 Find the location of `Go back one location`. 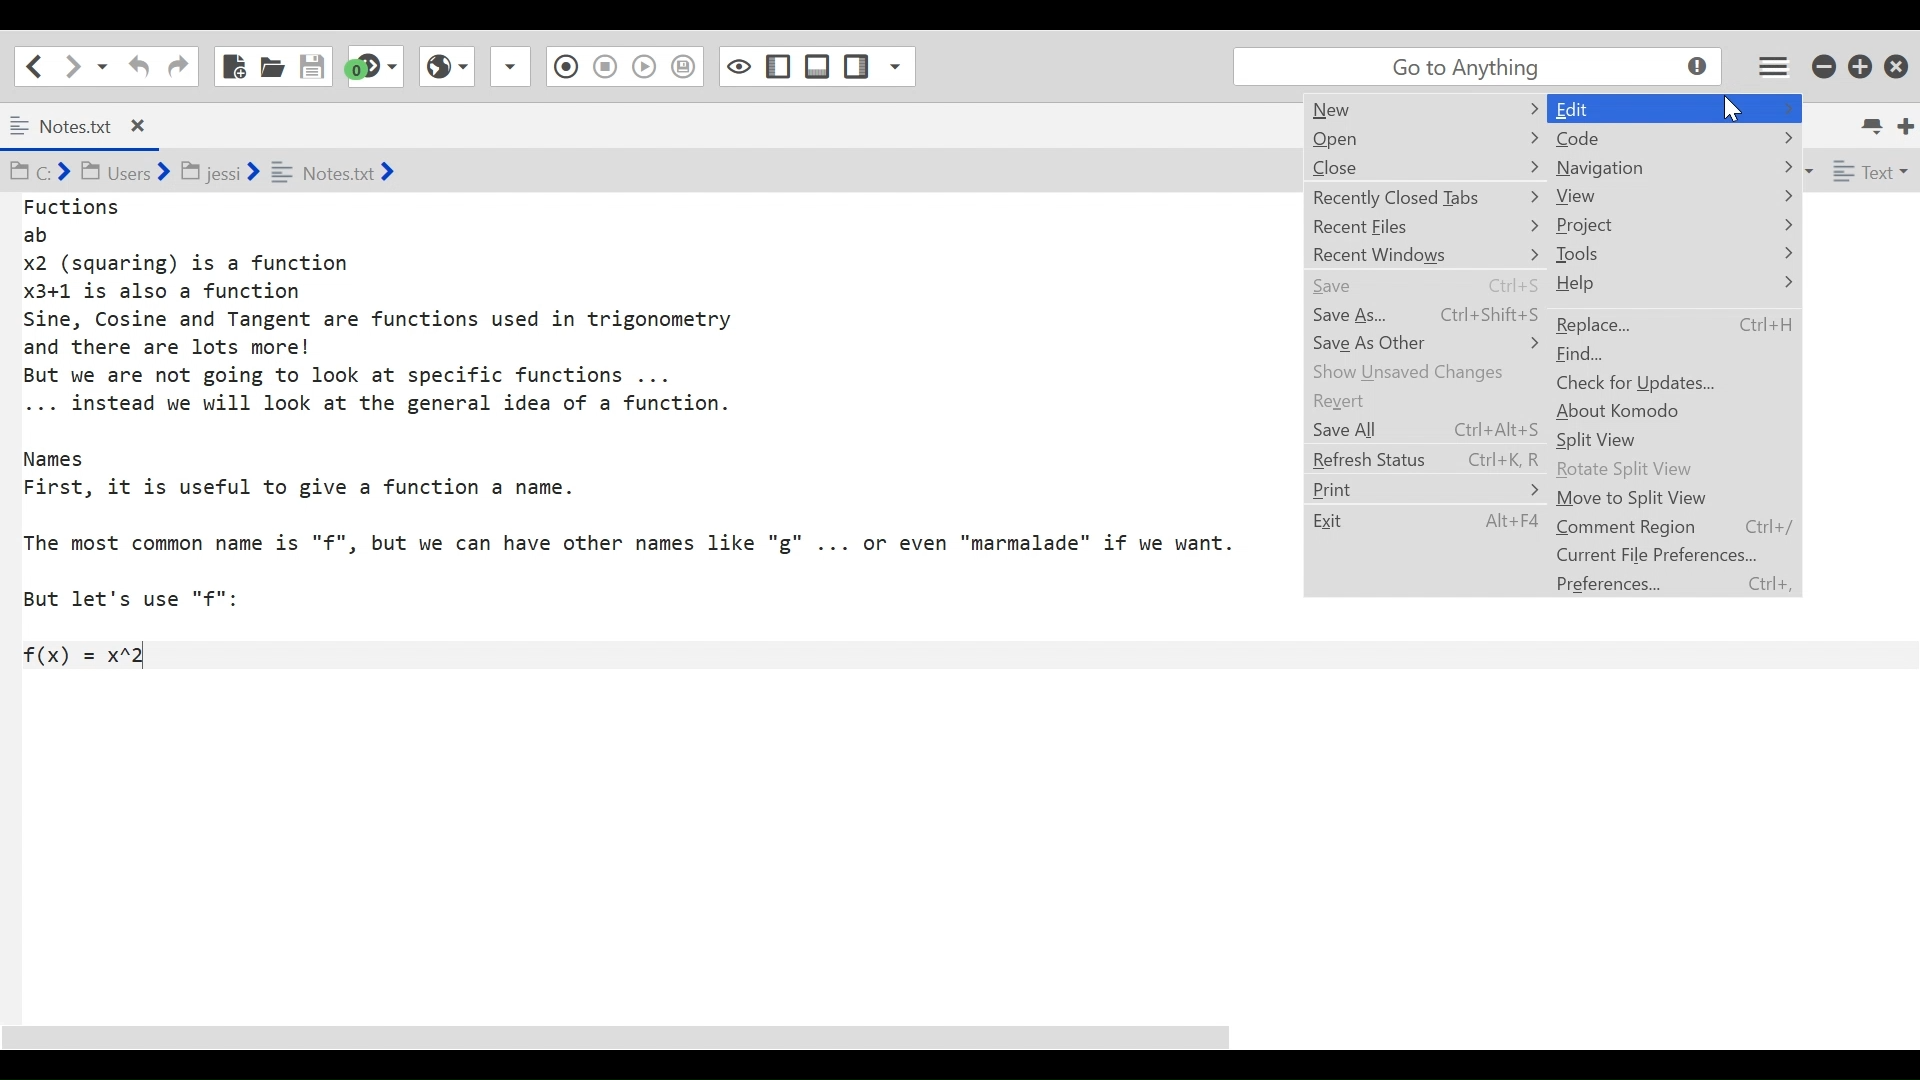

Go back one location is located at coordinates (29, 65).